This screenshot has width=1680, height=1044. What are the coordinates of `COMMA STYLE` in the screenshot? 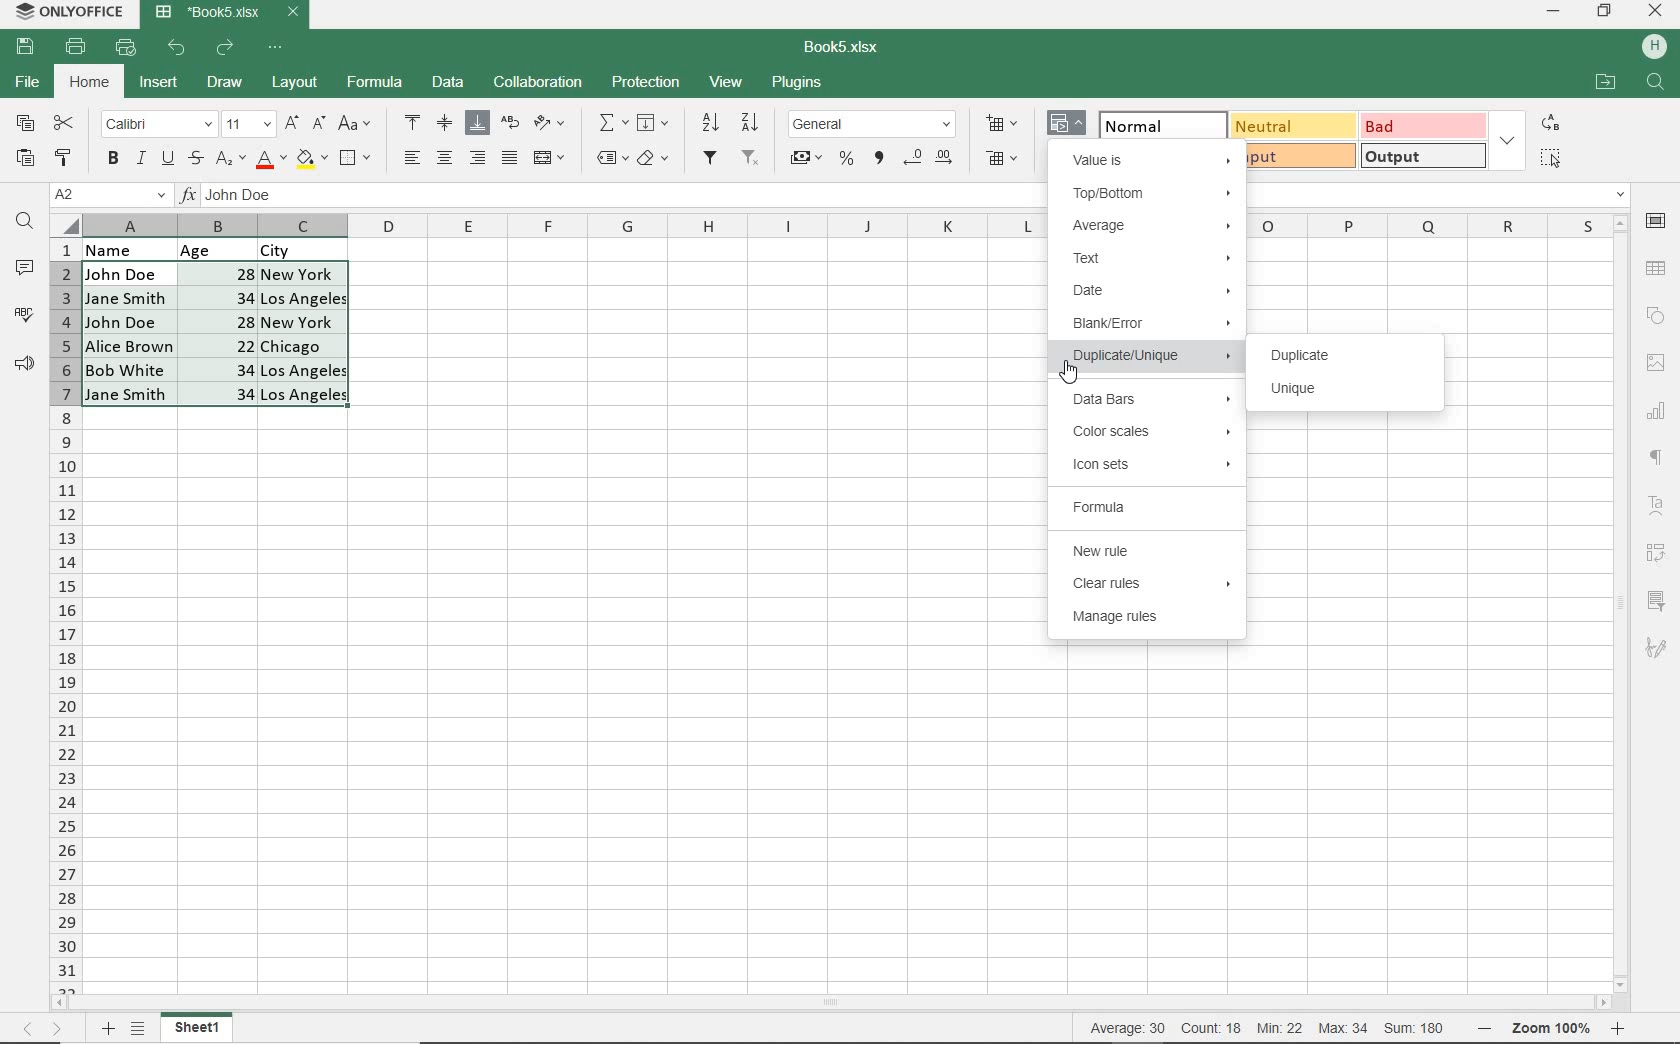 It's located at (877, 158).